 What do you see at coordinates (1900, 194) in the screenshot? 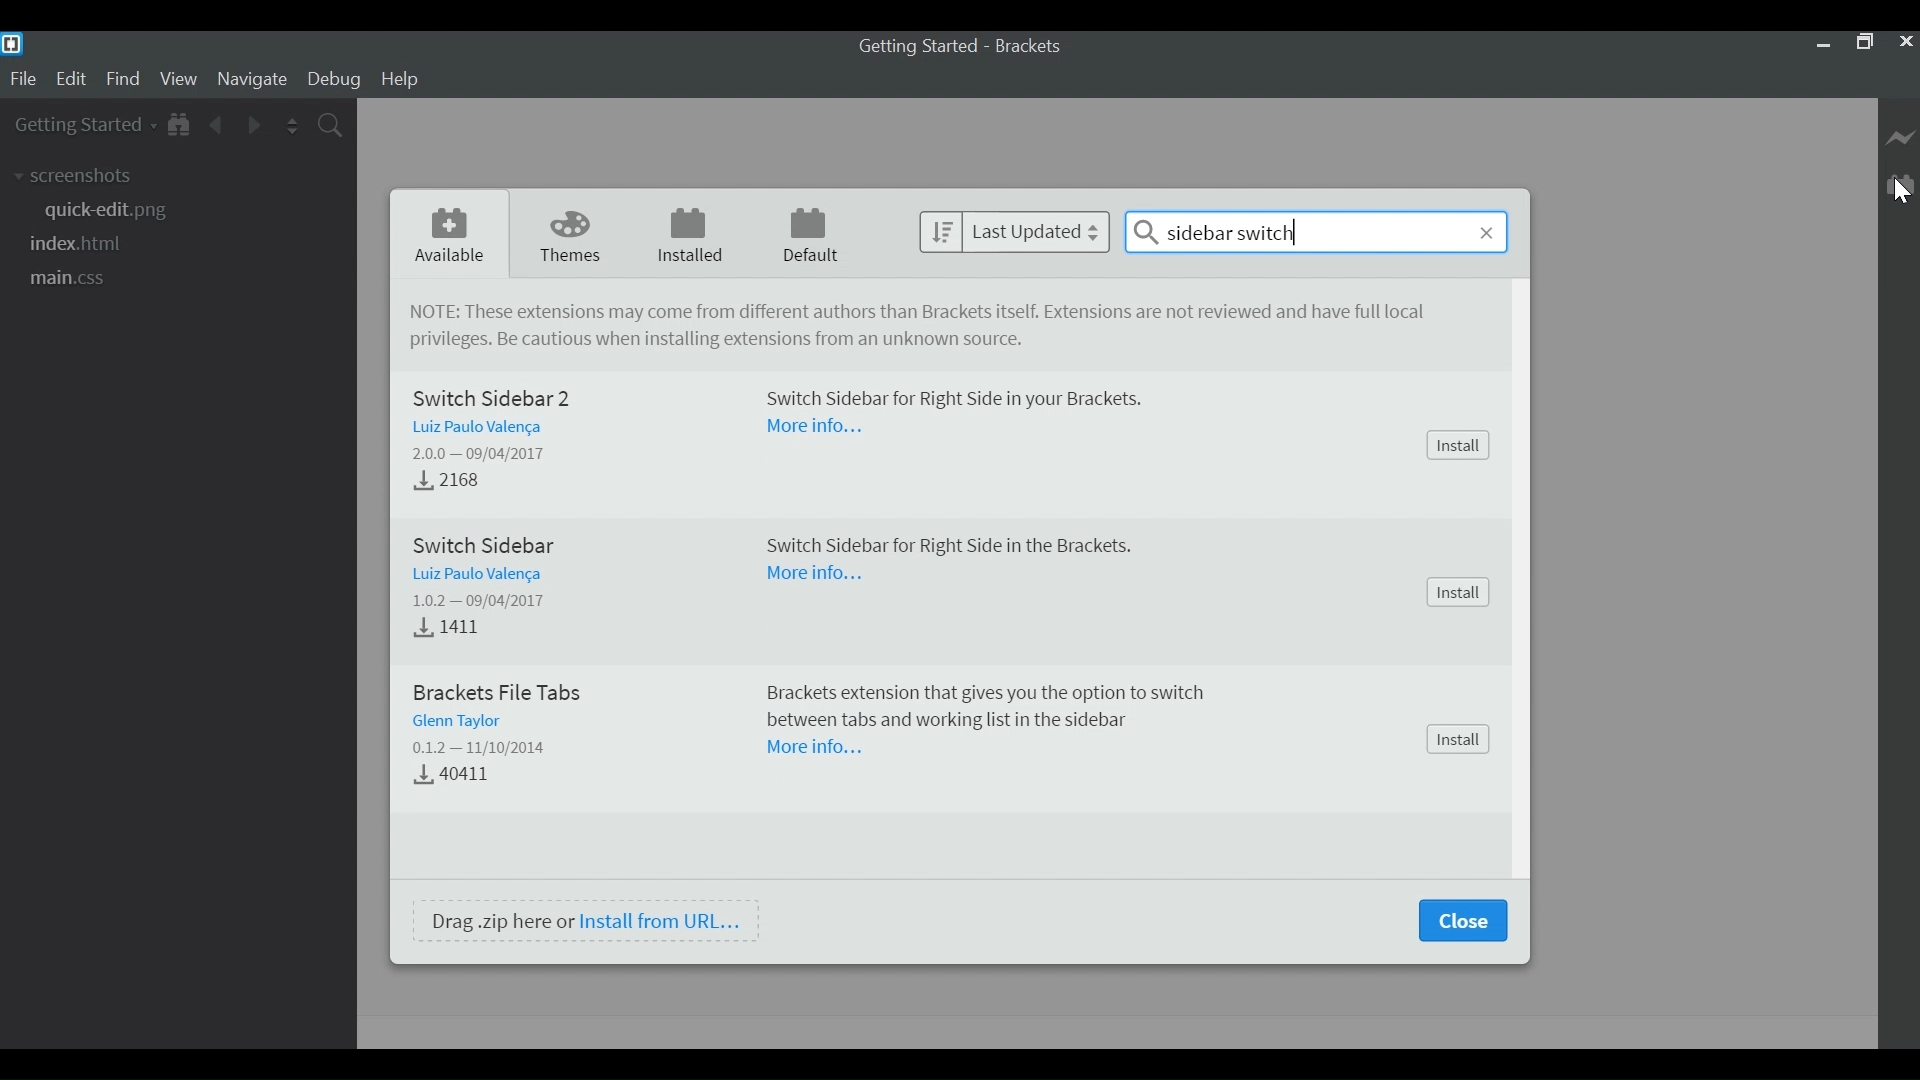
I see `Cursor` at bounding box center [1900, 194].